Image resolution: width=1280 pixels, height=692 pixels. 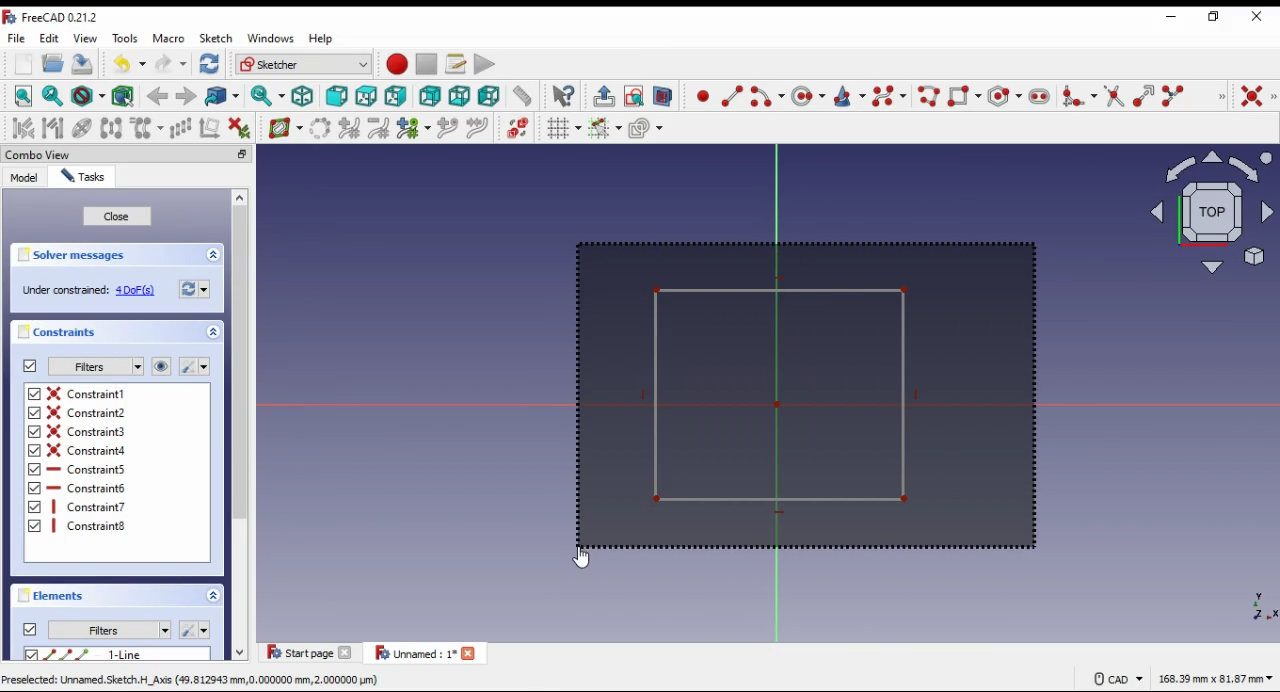 What do you see at coordinates (159, 98) in the screenshot?
I see `back` at bounding box center [159, 98].